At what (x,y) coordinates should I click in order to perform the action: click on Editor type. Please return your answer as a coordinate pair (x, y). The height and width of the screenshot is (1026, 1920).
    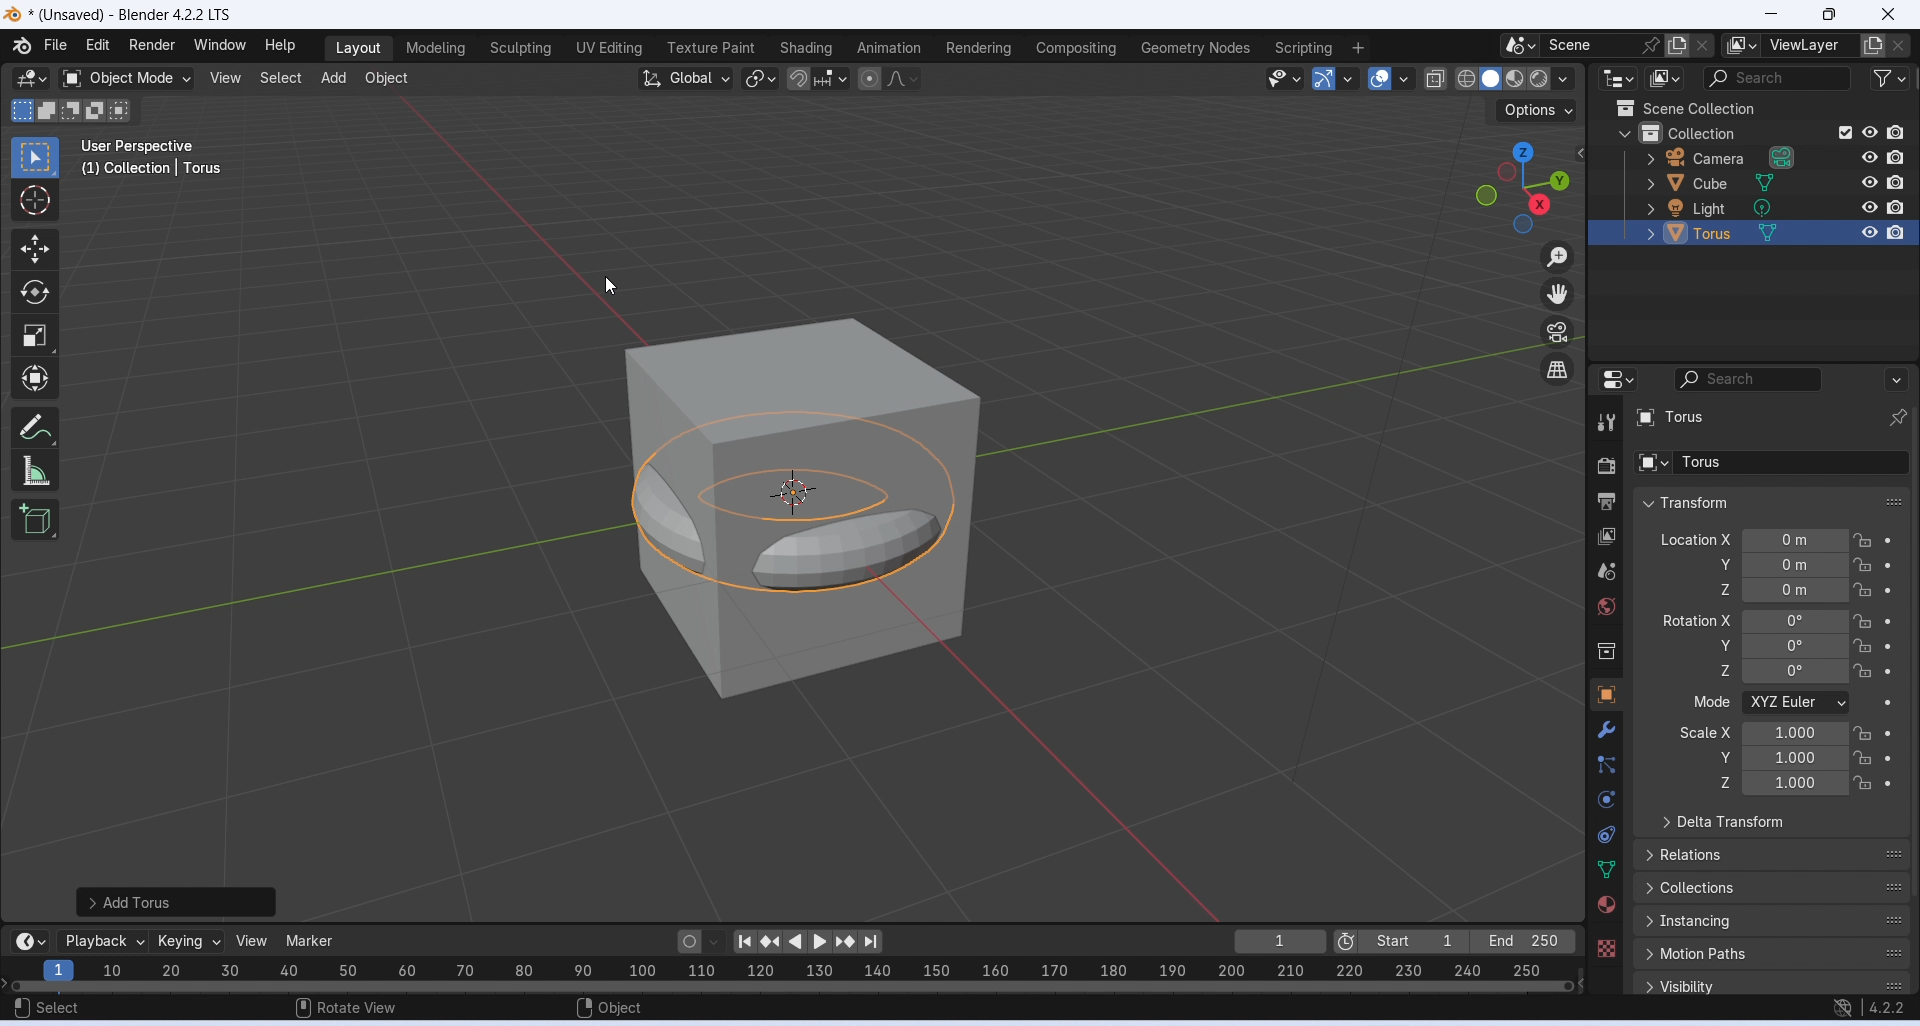
    Looking at the image, I should click on (28, 79).